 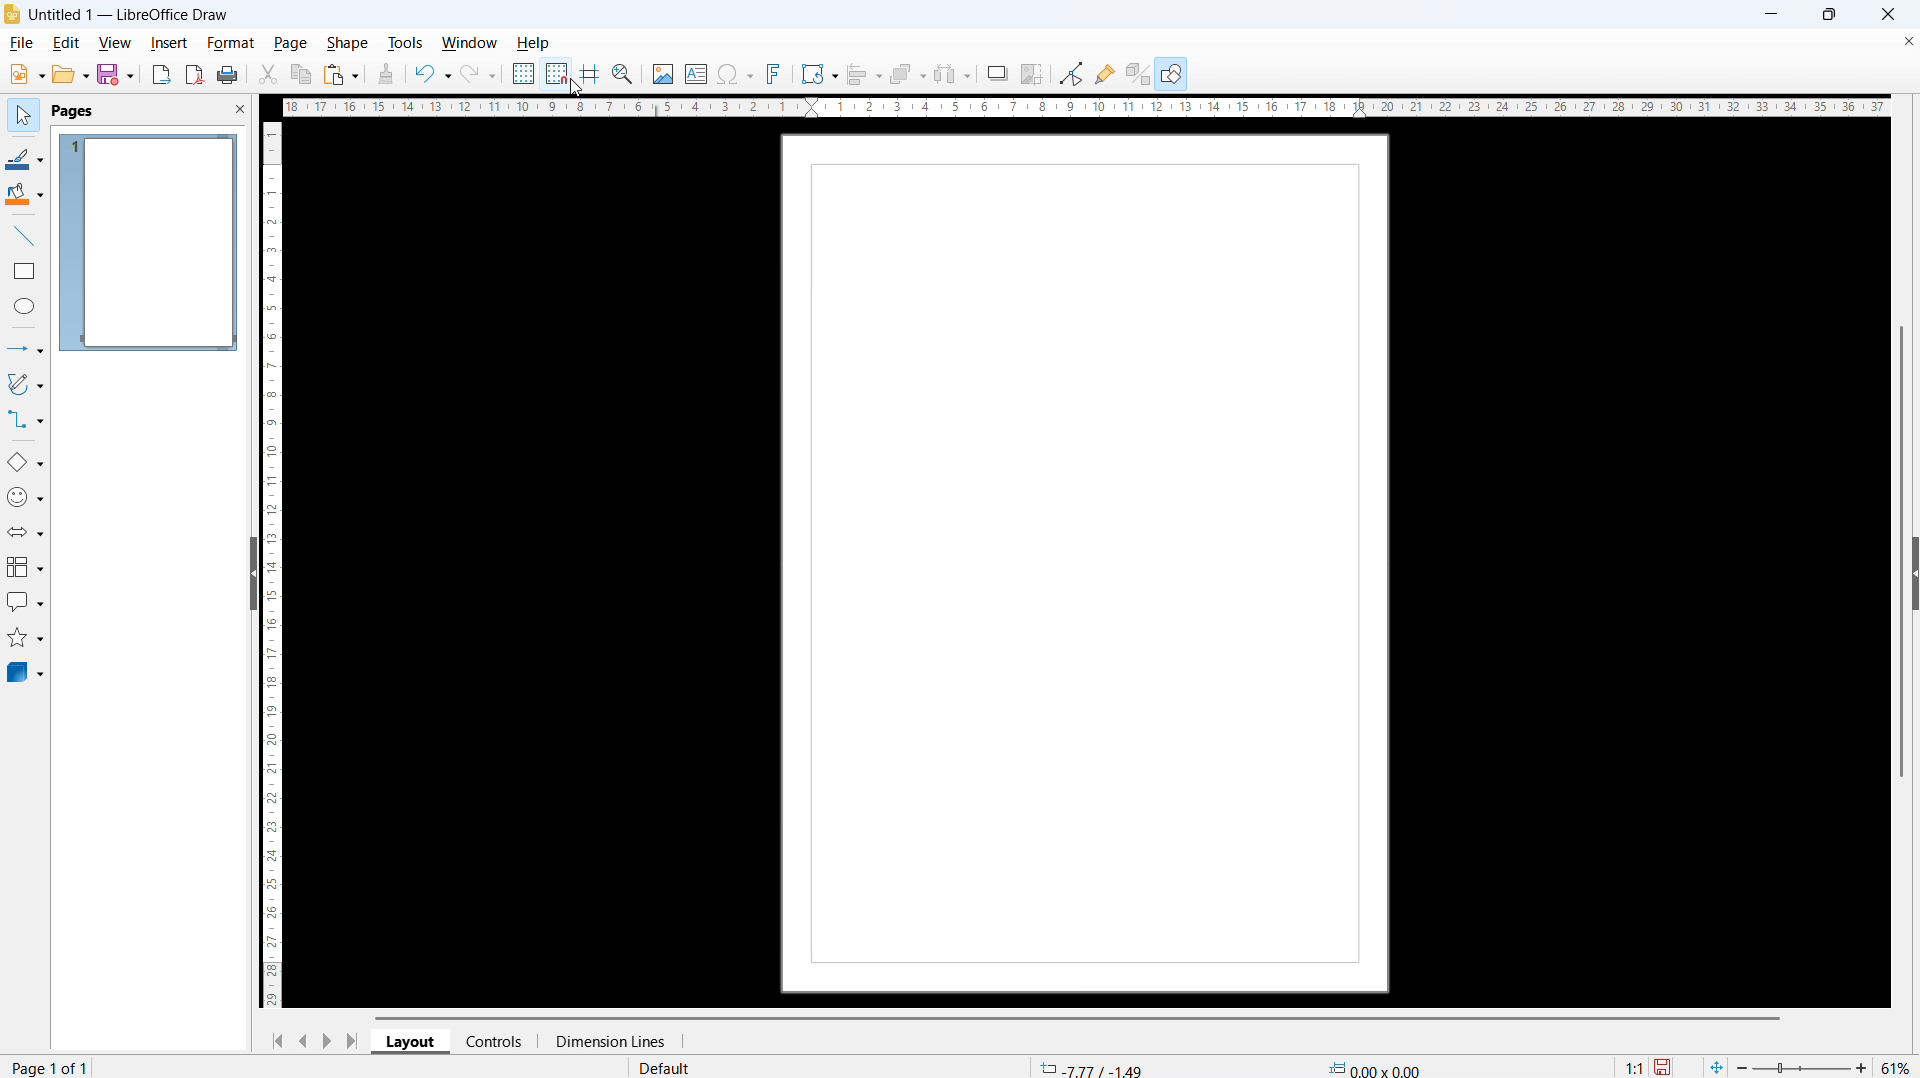 What do you see at coordinates (27, 74) in the screenshot?
I see `New ` at bounding box center [27, 74].